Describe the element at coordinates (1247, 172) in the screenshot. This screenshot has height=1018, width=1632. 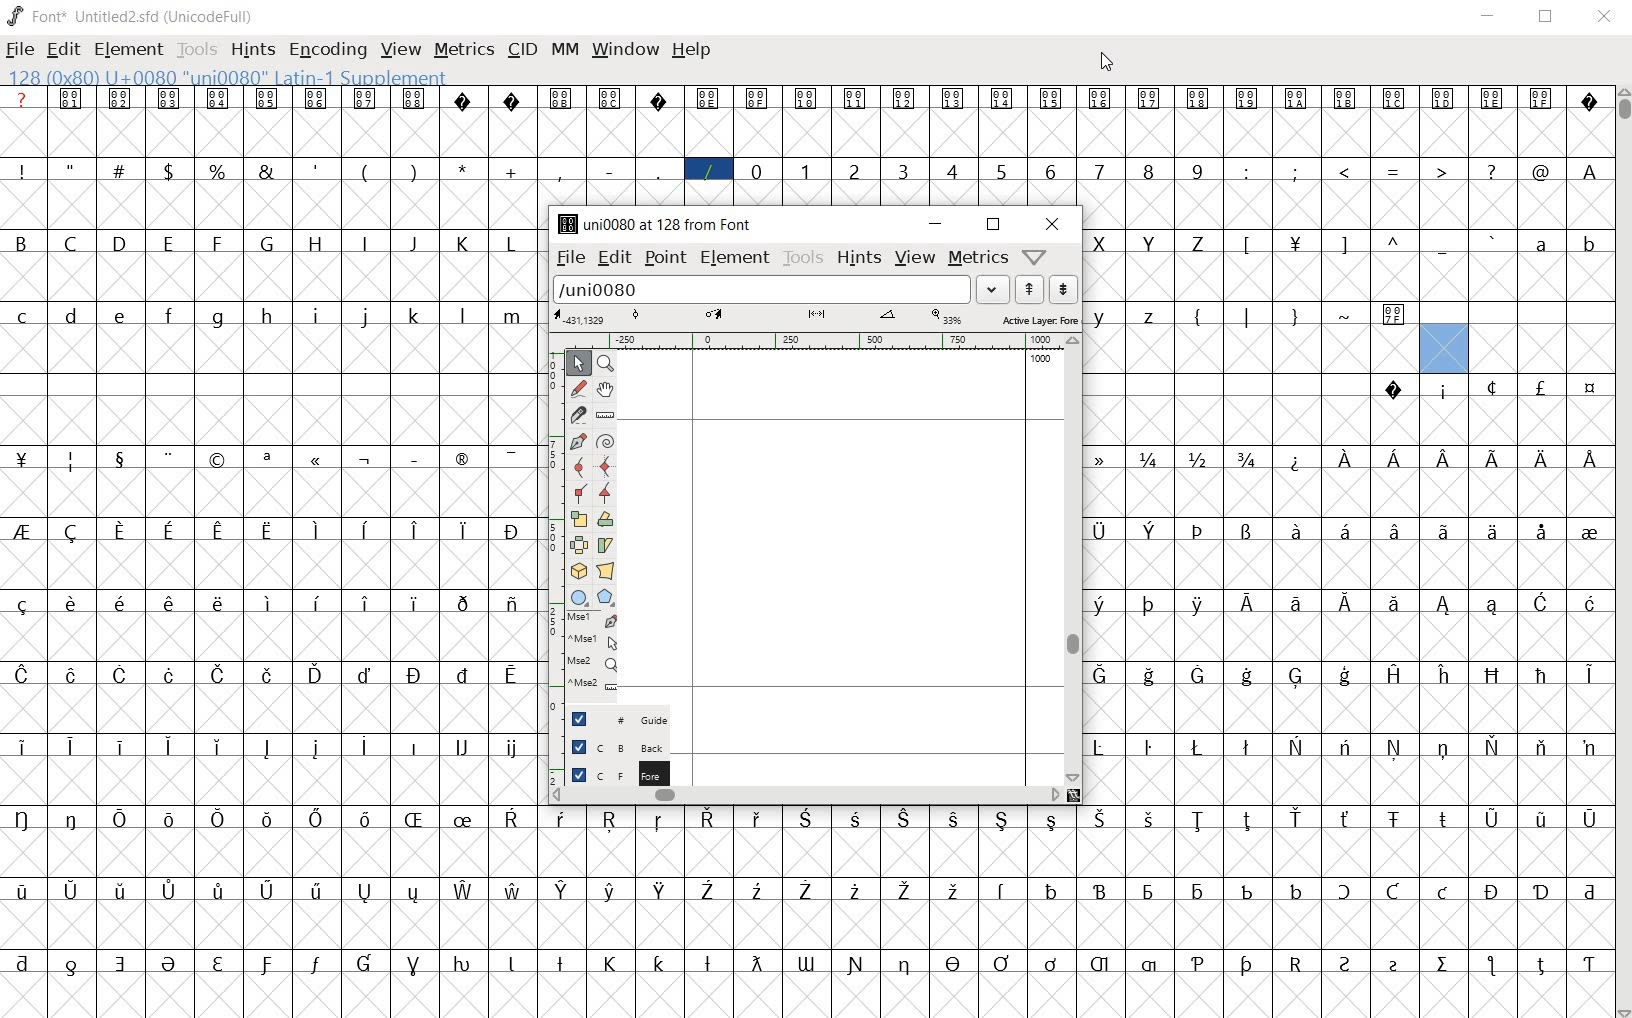
I see `glyph` at that location.